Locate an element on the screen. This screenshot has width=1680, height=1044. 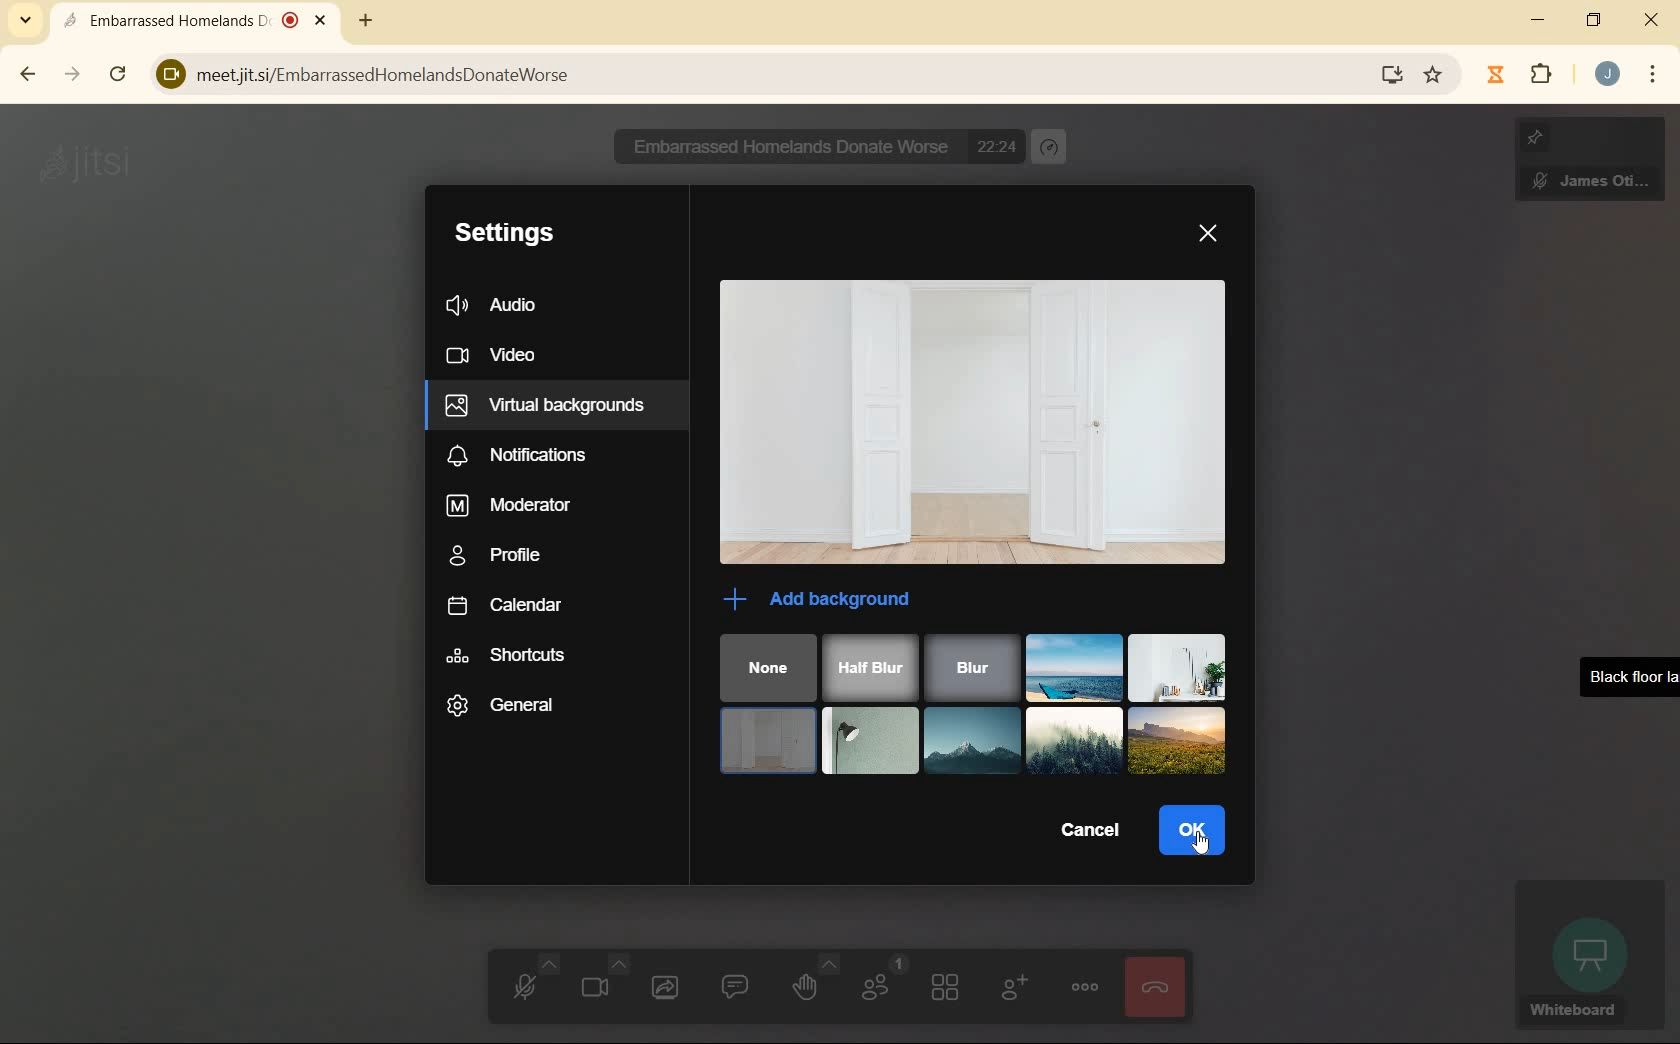
search tabs is located at coordinates (31, 18).